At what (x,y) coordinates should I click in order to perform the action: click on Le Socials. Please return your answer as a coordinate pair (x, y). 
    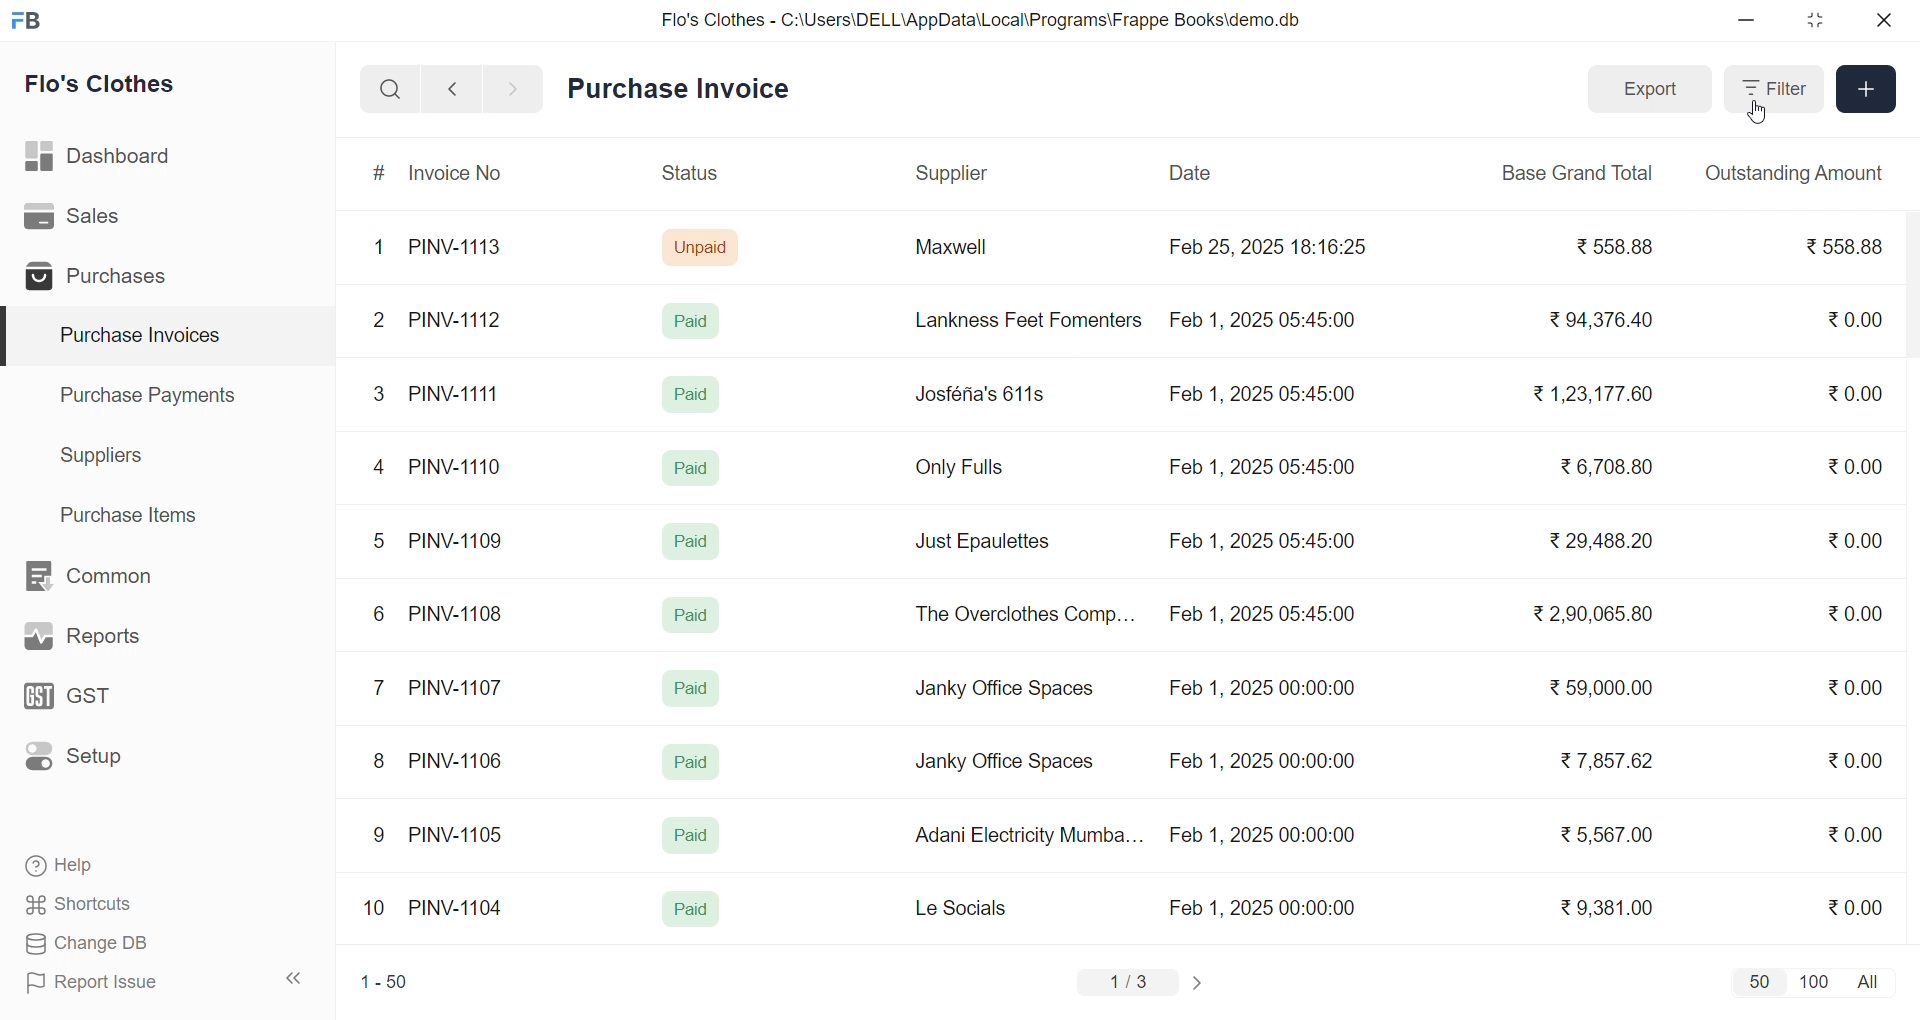
    Looking at the image, I should click on (978, 907).